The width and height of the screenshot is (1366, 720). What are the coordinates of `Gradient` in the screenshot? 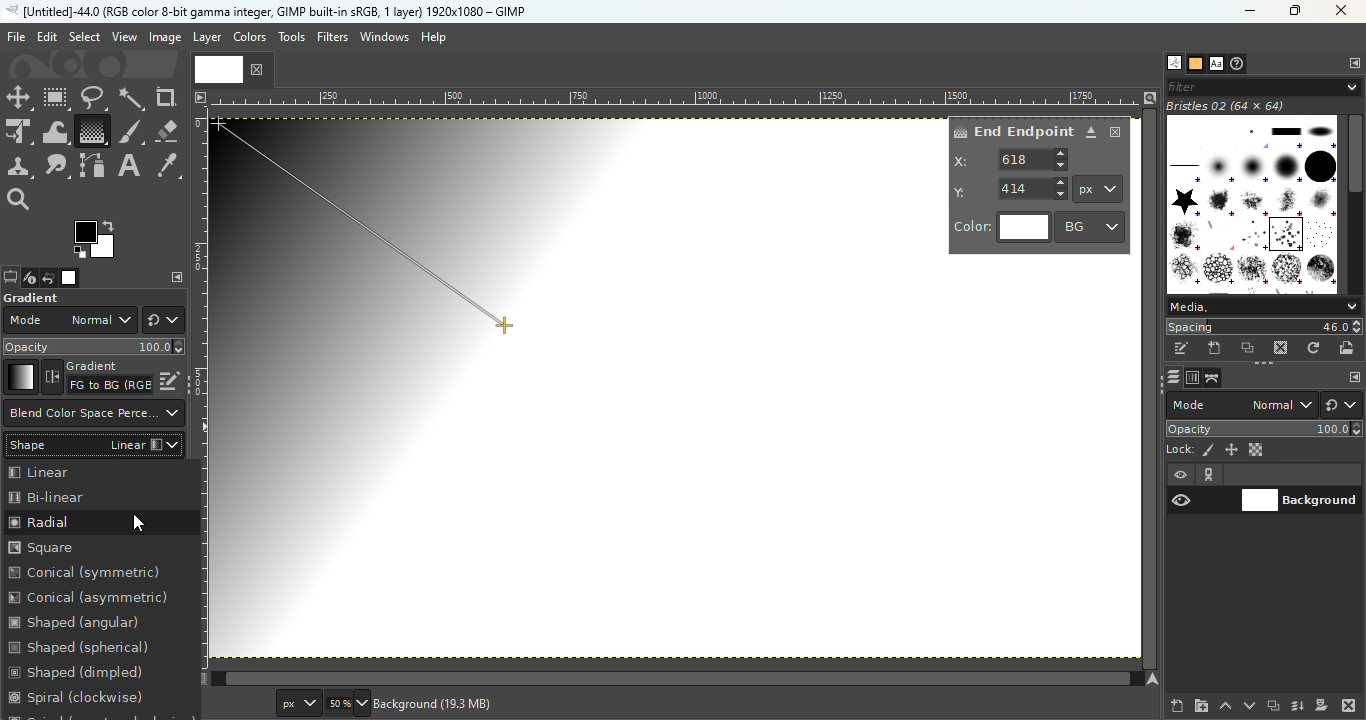 It's located at (20, 377).